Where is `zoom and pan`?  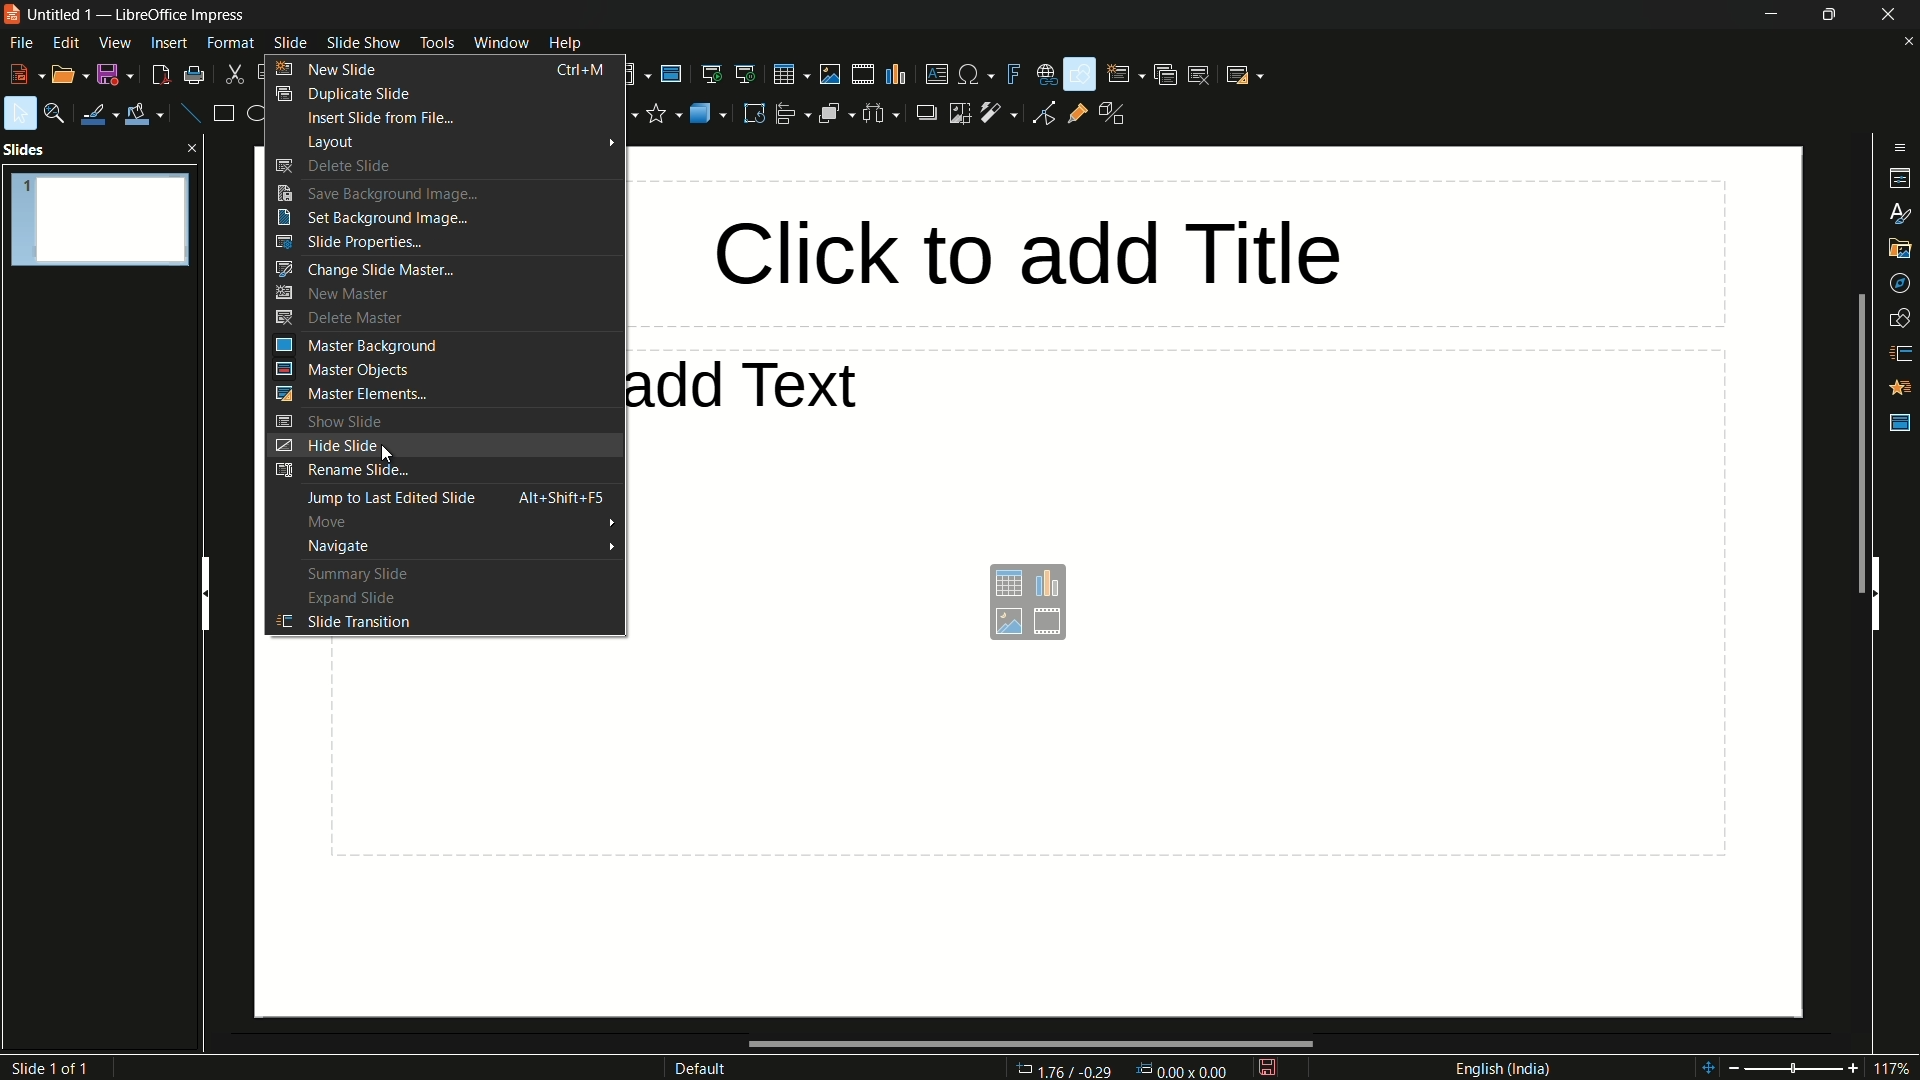
zoom and pan is located at coordinates (56, 116).